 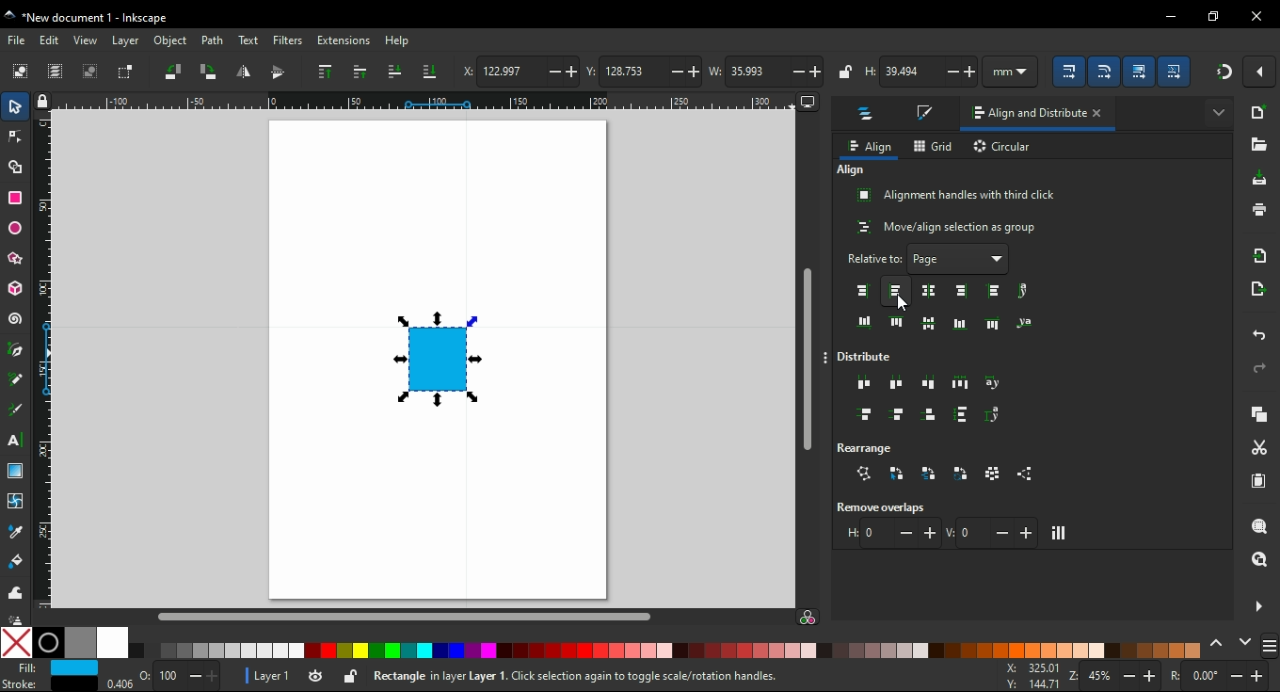 What do you see at coordinates (349, 677) in the screenshot?
I see `unlocked selected object` at bounding box center [349, 677].